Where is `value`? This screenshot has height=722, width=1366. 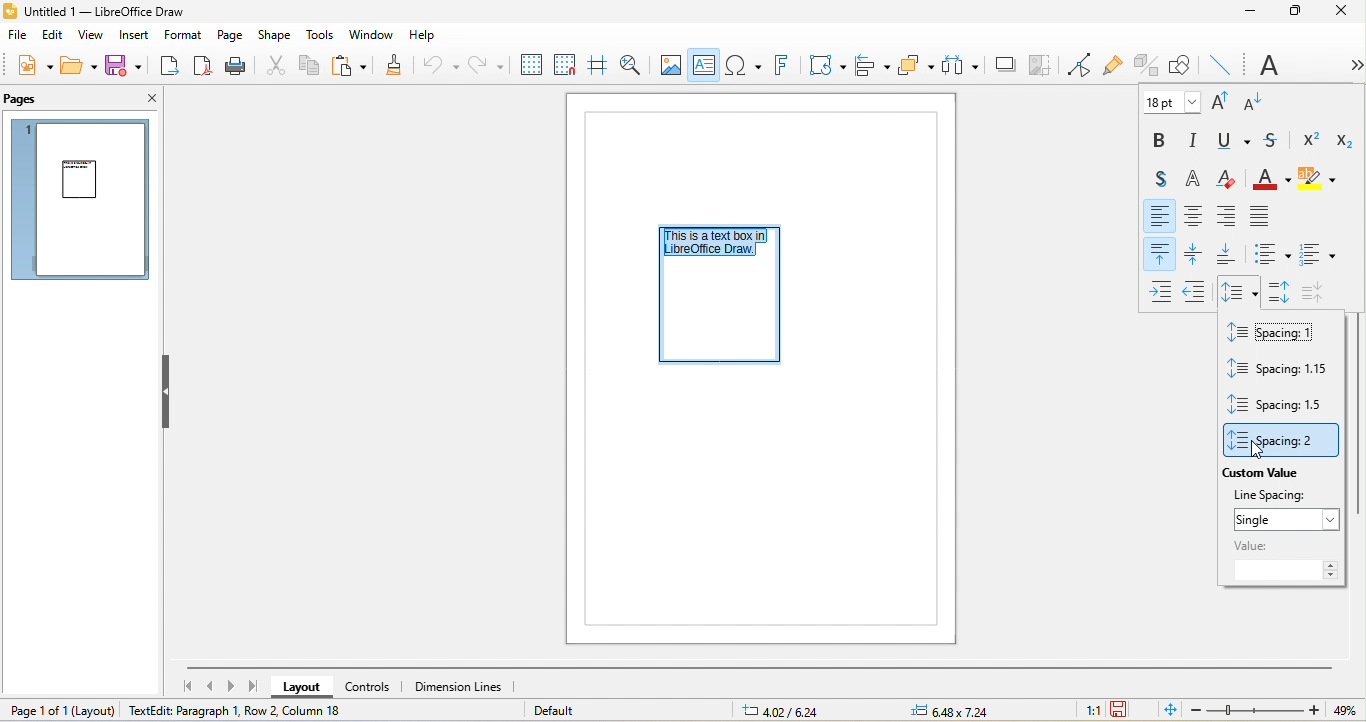
value is located at coordinates (1285, 560).